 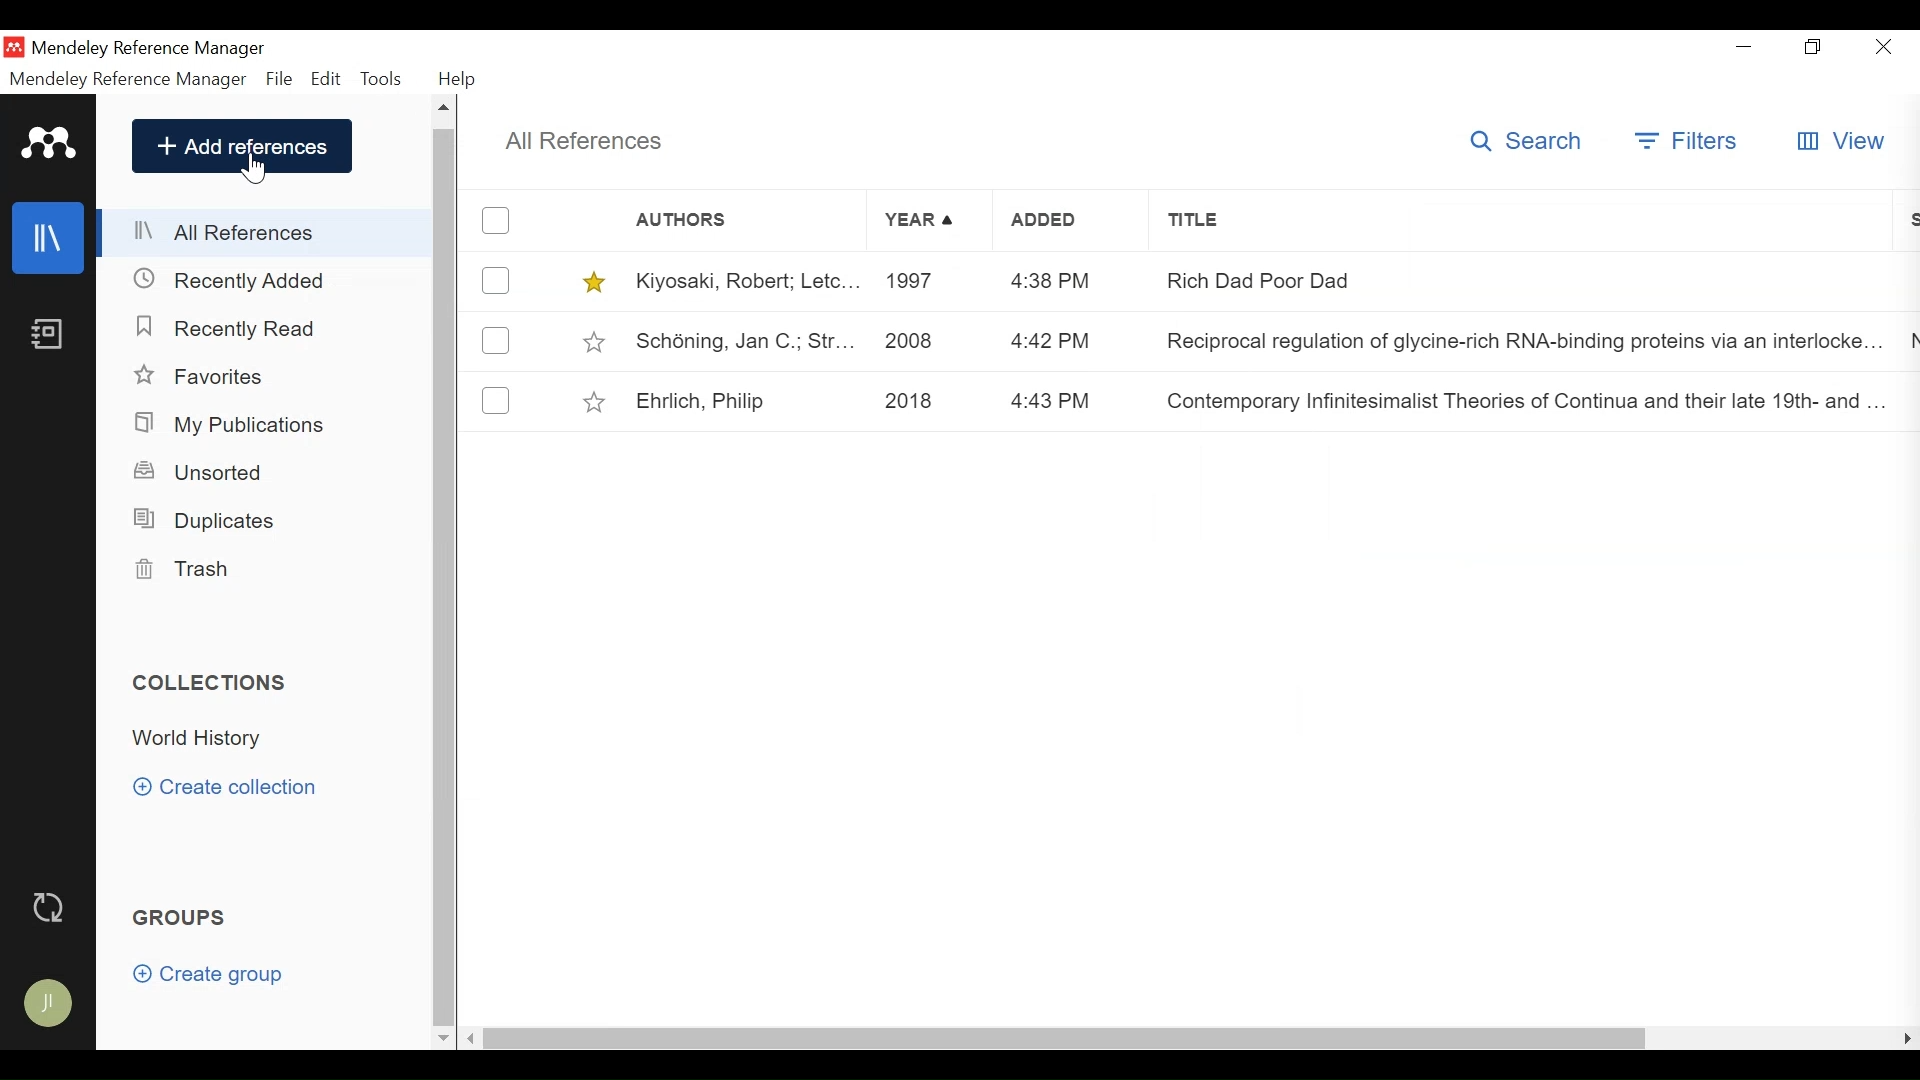 What do you see at coordinates (917, 399) in the screenshot?
I see `2018` at bounding box center [917, 399].